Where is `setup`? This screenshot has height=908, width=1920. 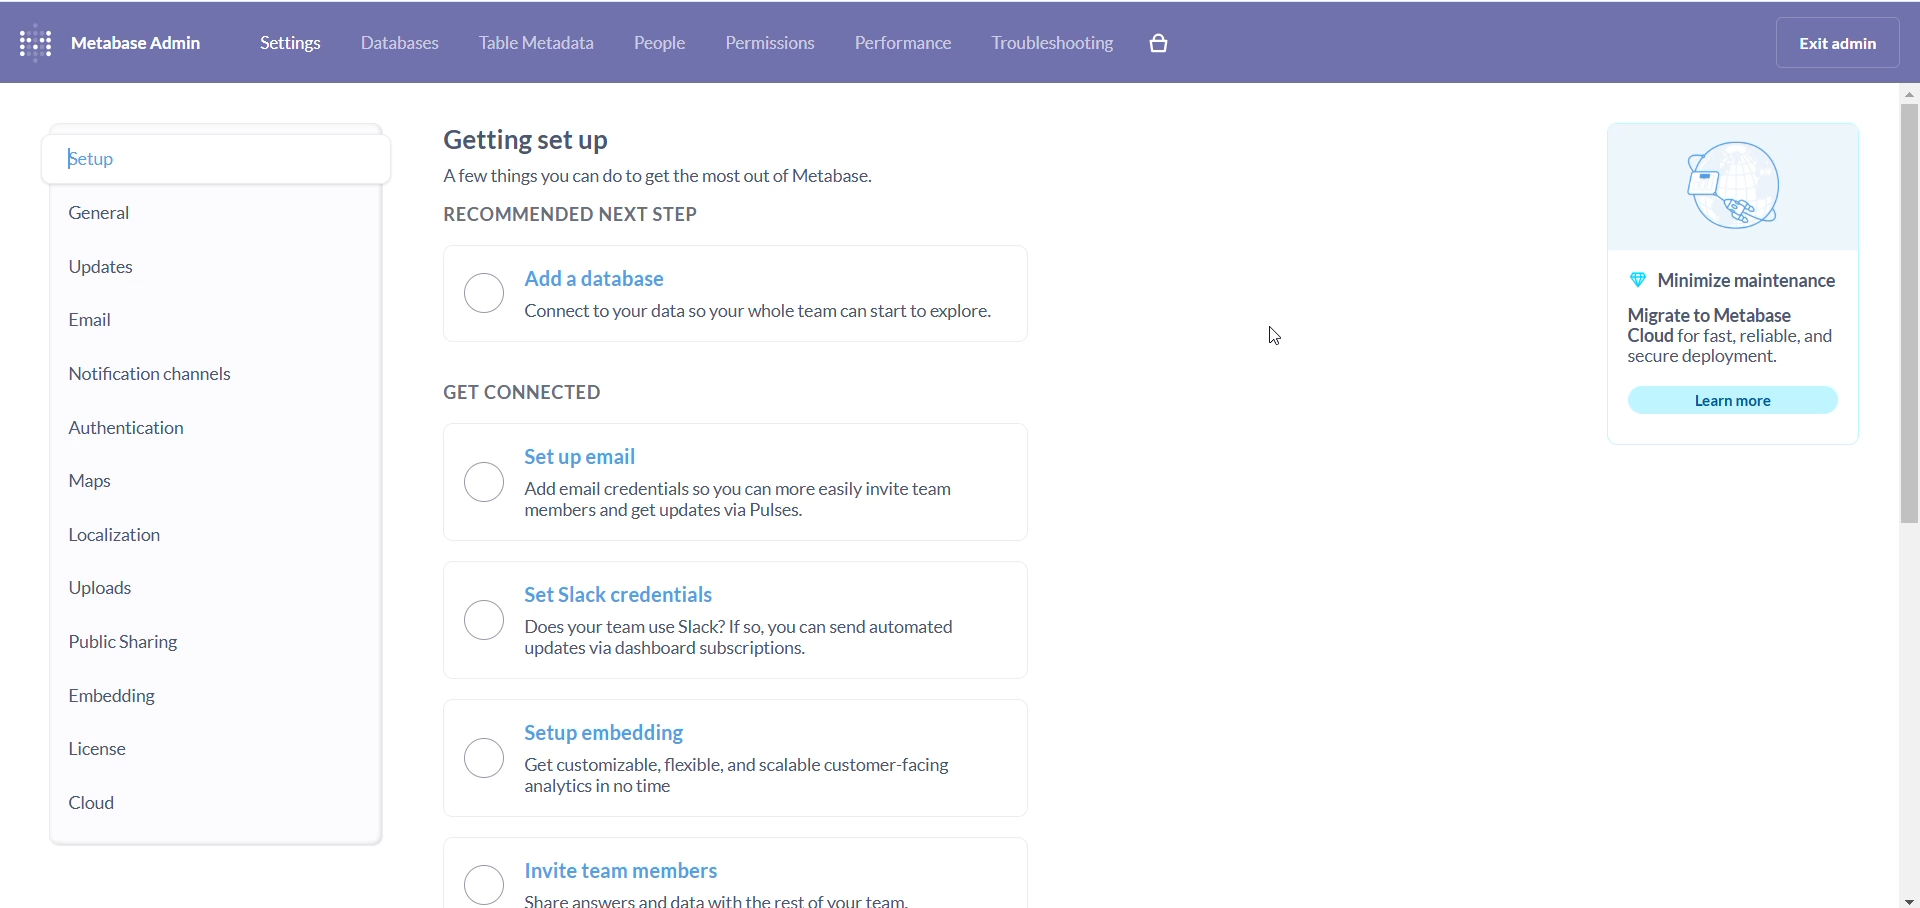
setup is located at coordinates (105, 162).